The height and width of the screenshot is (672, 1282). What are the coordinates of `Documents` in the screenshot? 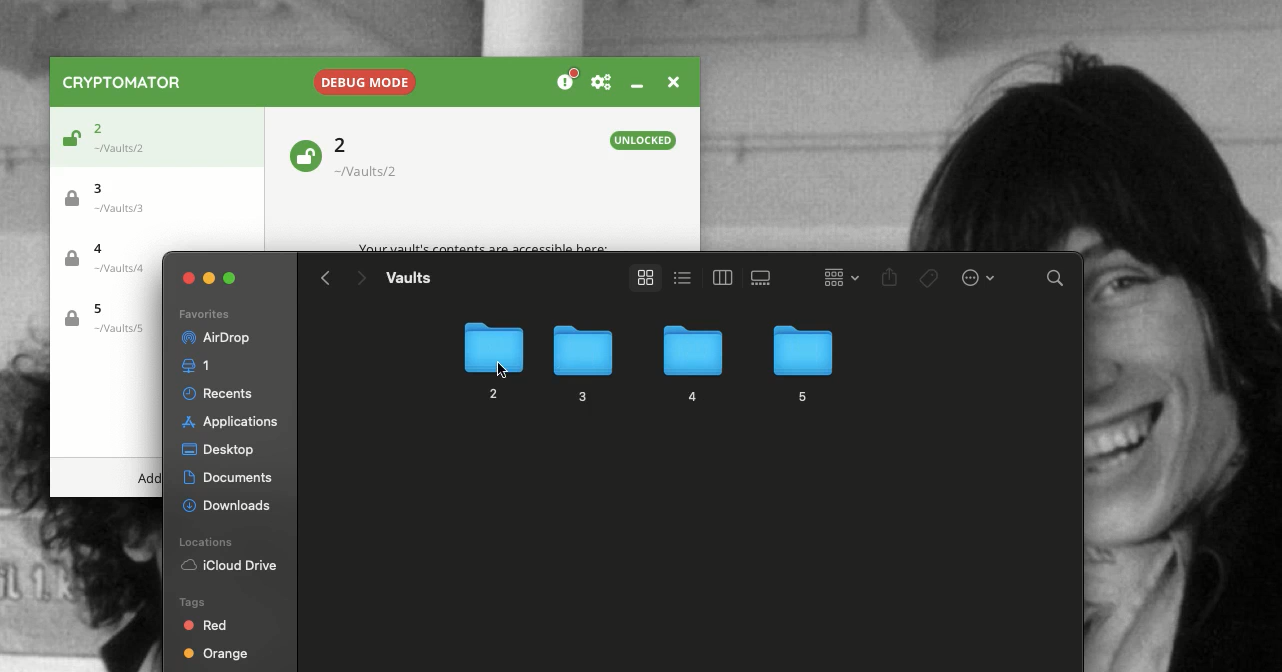 It's located at (231, 478).